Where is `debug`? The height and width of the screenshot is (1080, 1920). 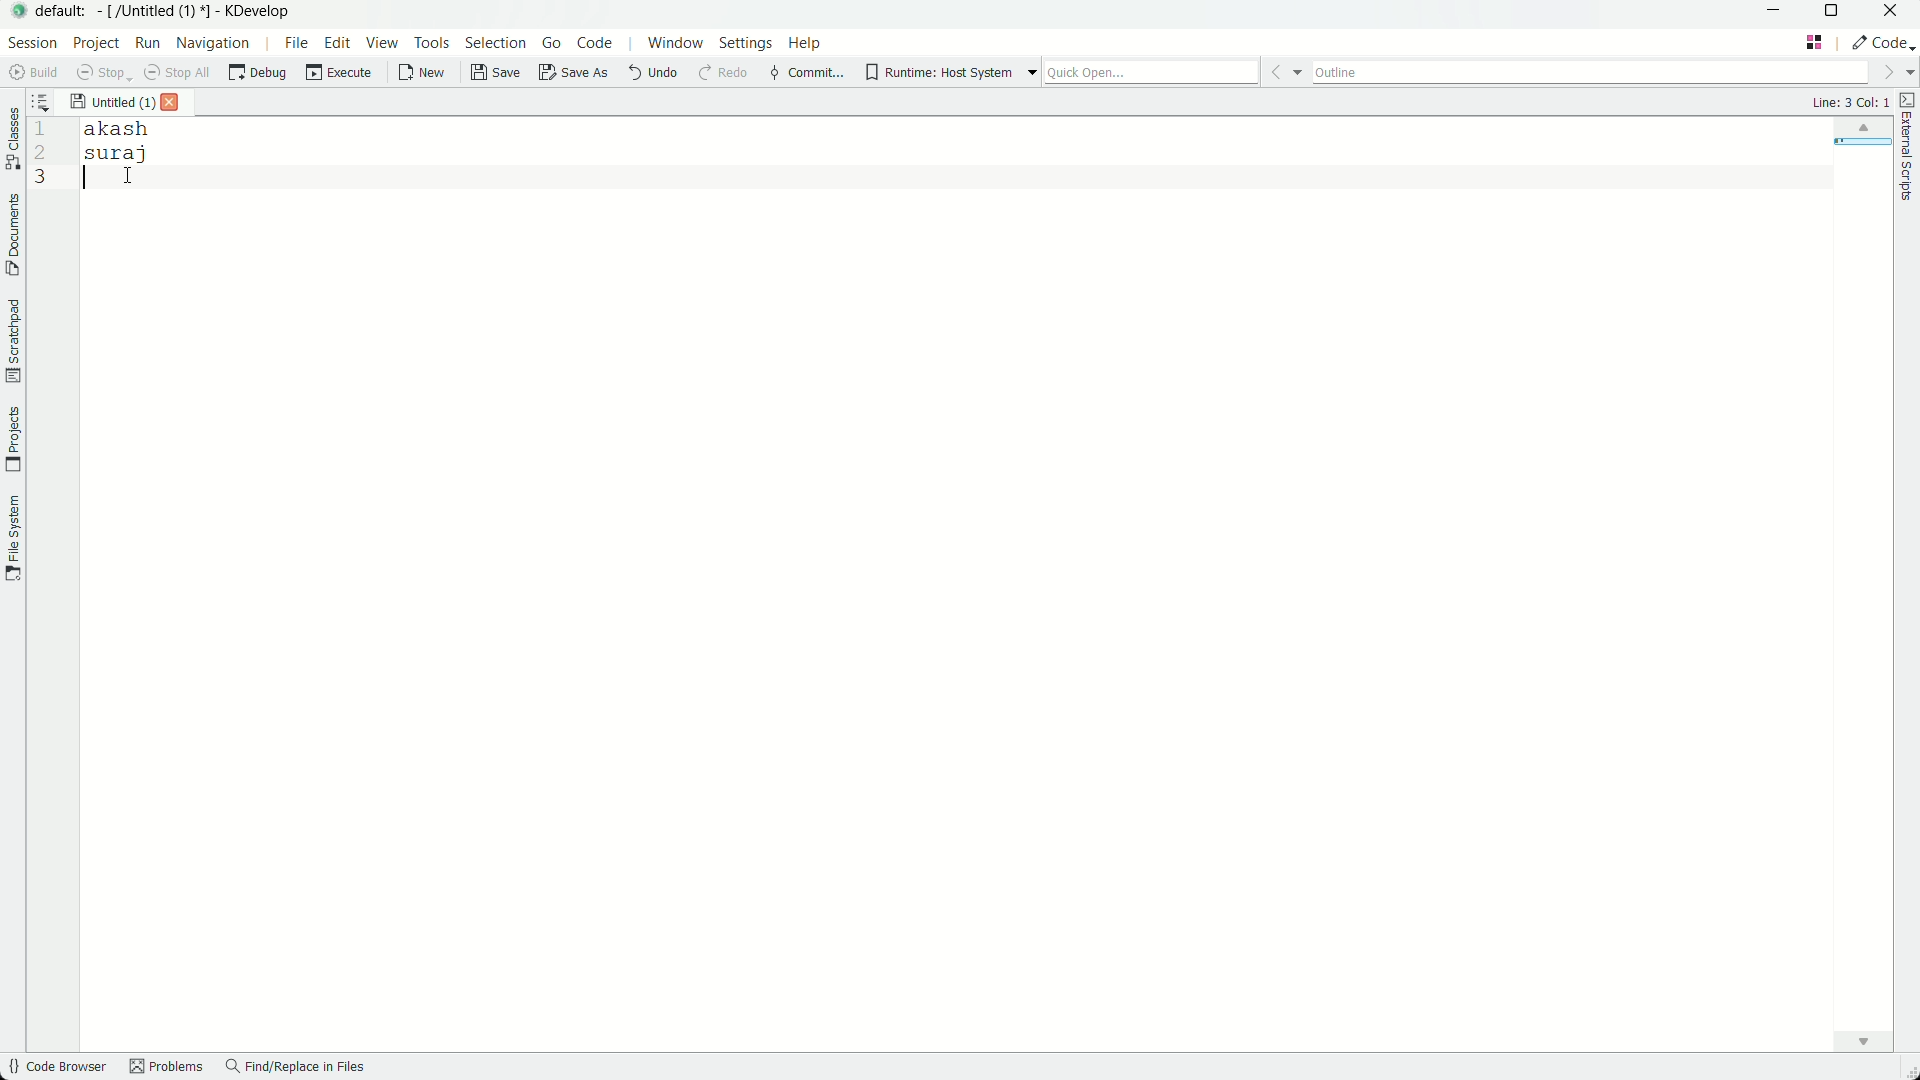
debug is located at coordinates (259, 73).